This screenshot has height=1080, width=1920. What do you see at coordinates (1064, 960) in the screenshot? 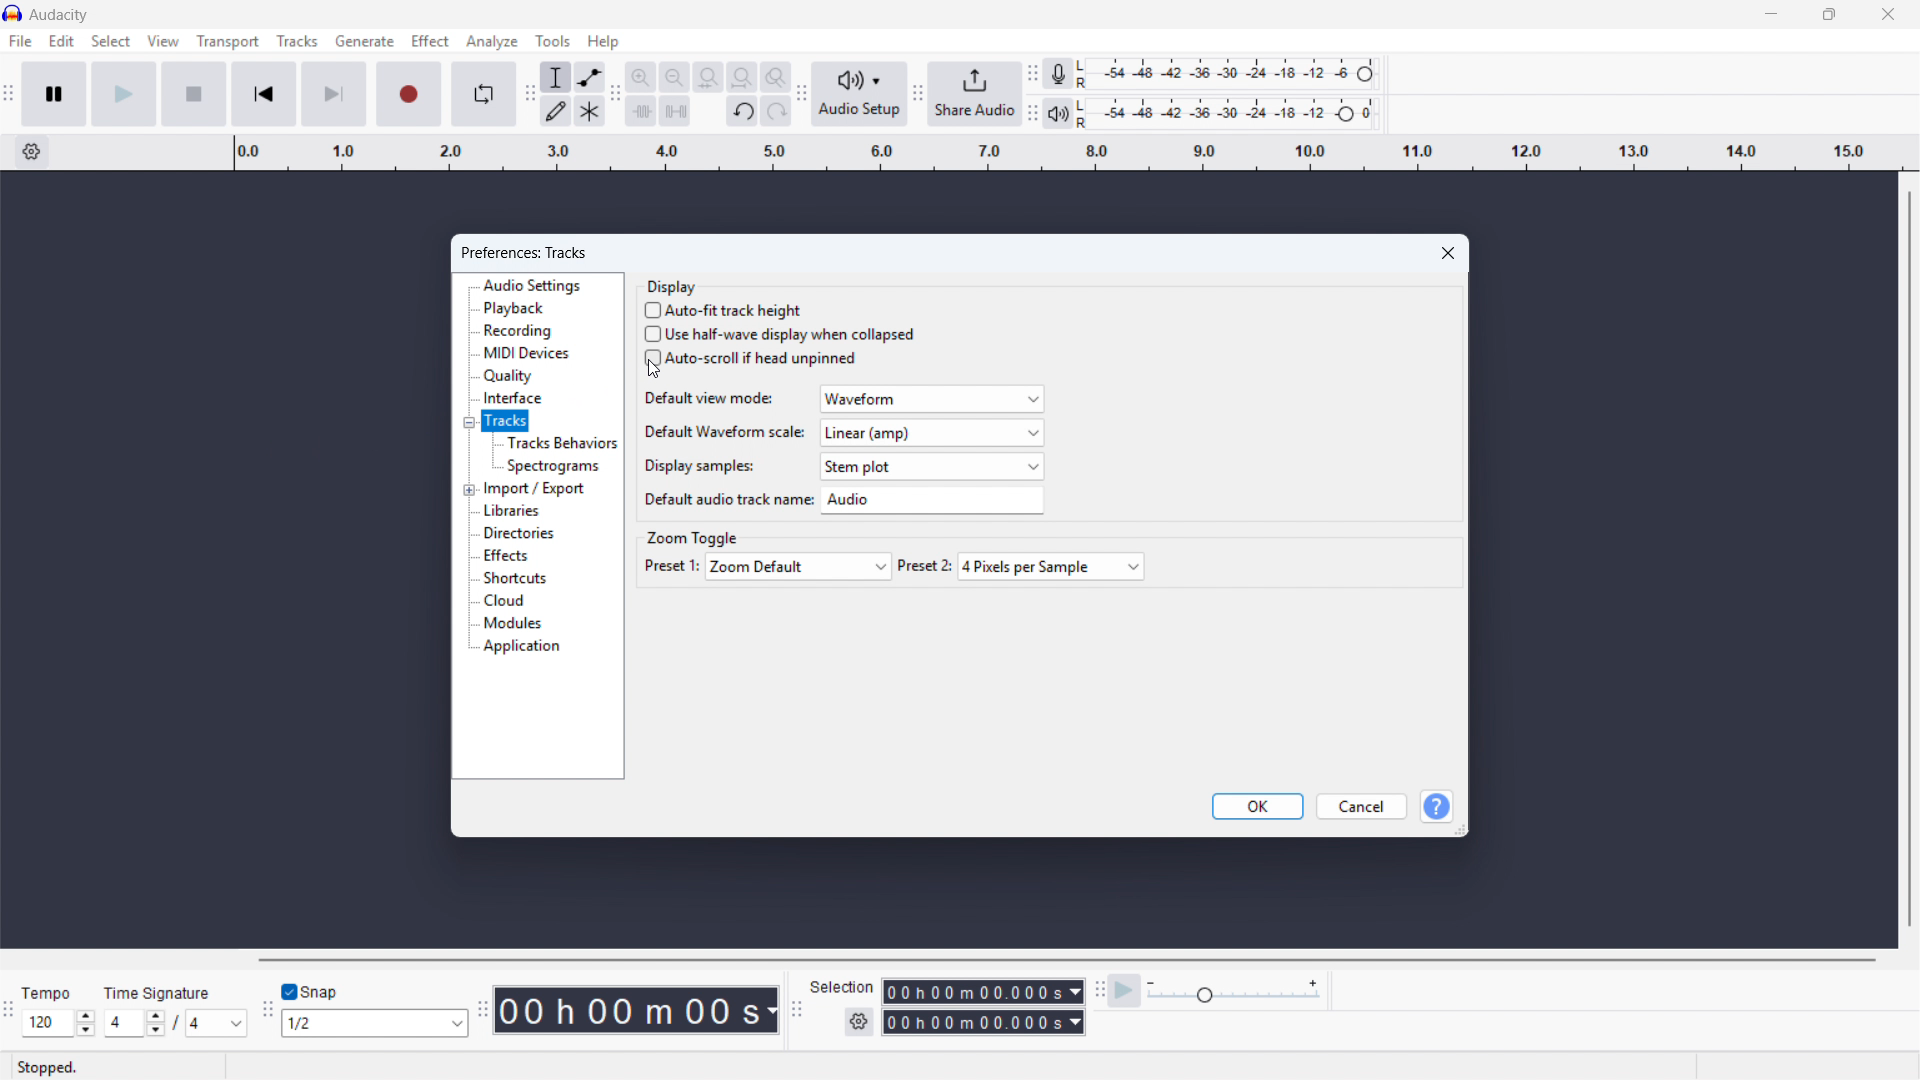
I see `horizontal scrollbar` at bounding box center [1064, 960].